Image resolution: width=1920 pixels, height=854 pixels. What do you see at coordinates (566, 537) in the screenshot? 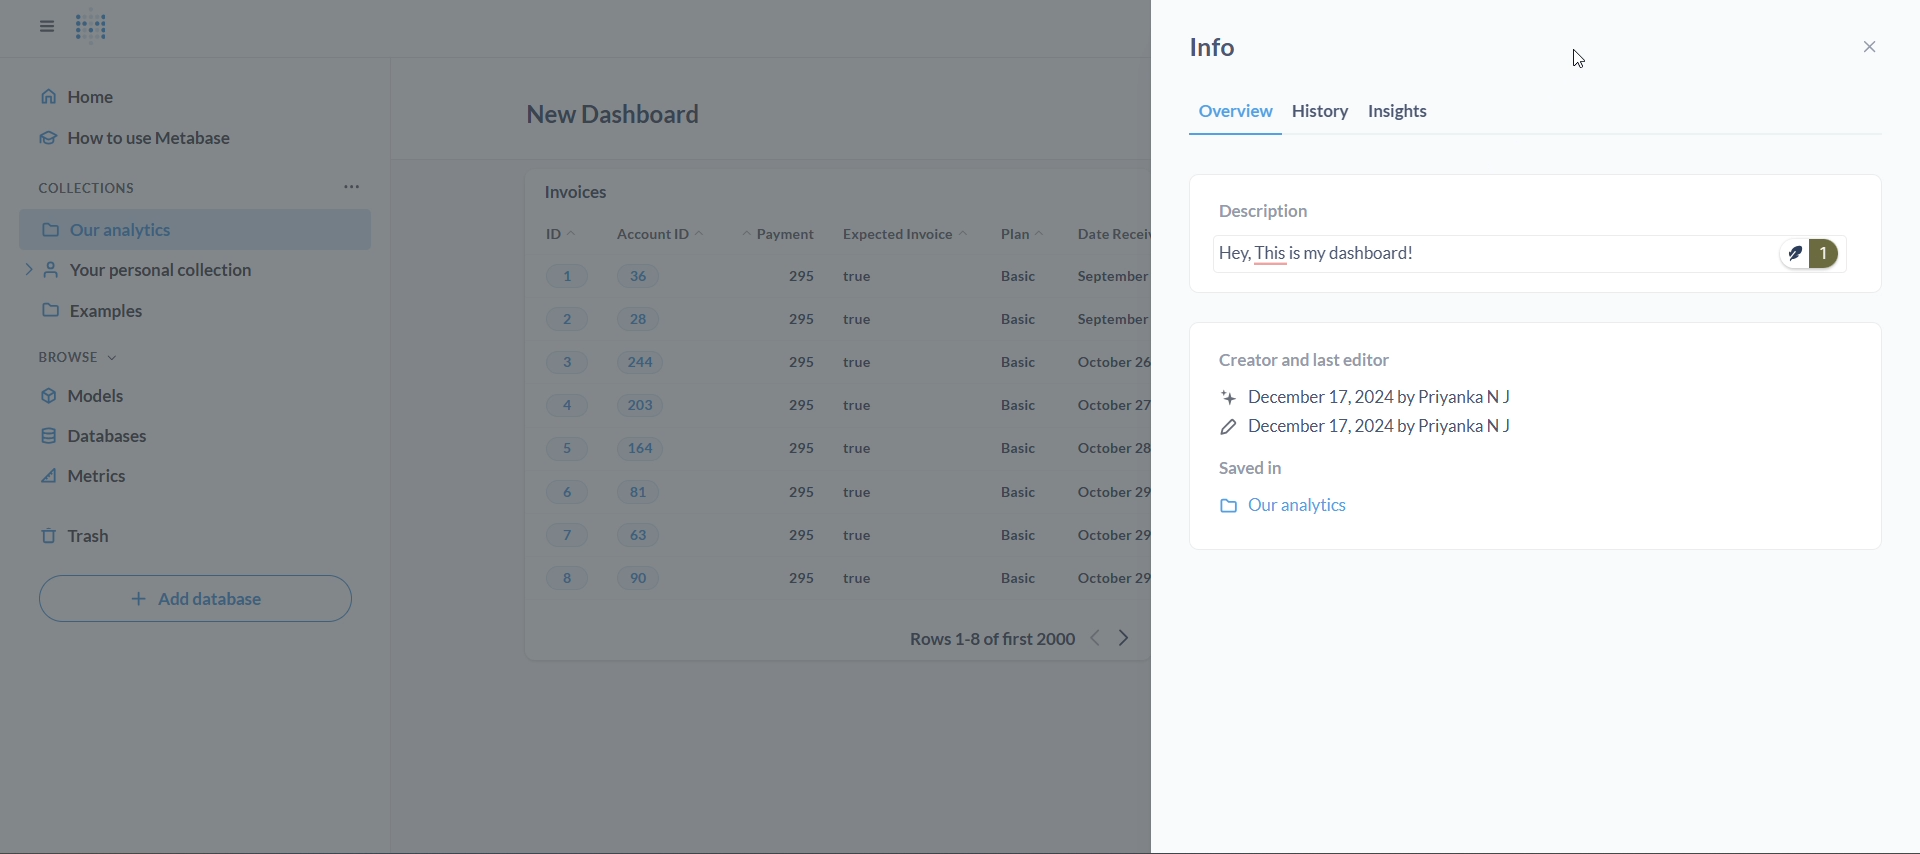
I see `7` at bounding box center [566, 537].